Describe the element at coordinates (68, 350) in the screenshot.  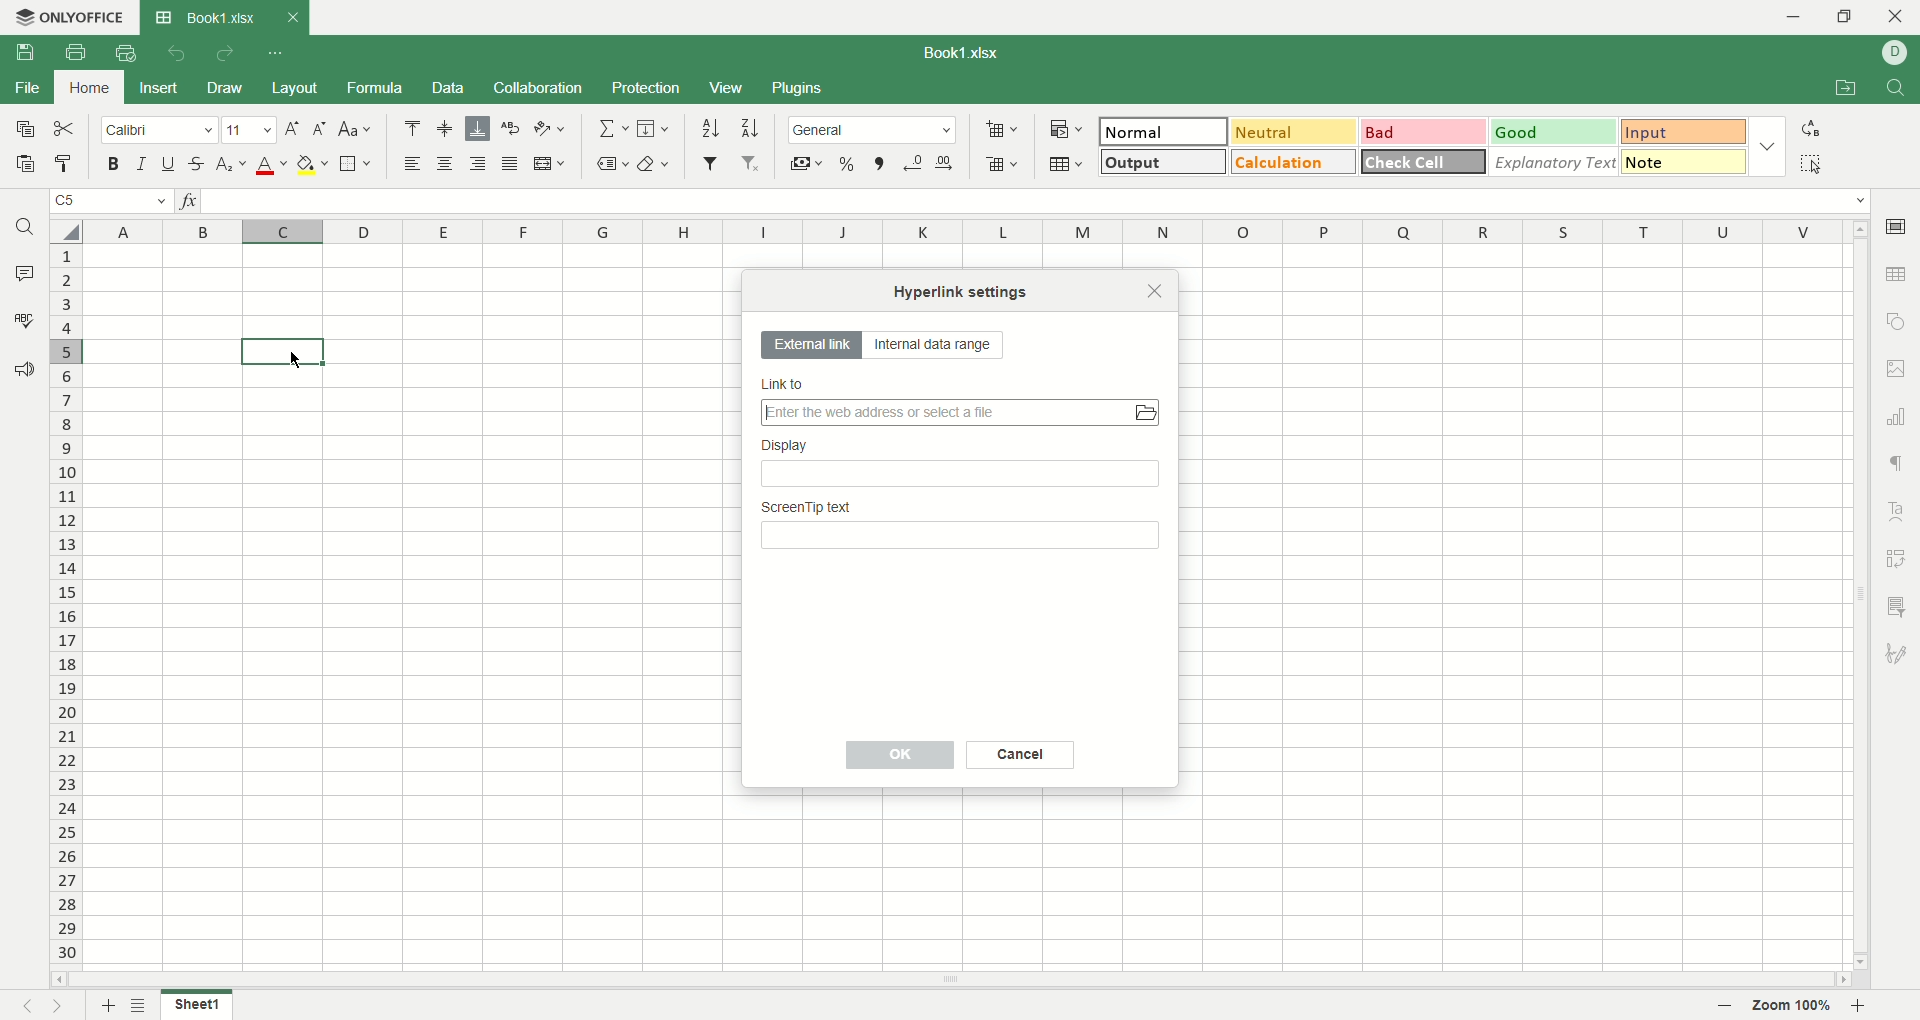
I see `selected row` at that location.